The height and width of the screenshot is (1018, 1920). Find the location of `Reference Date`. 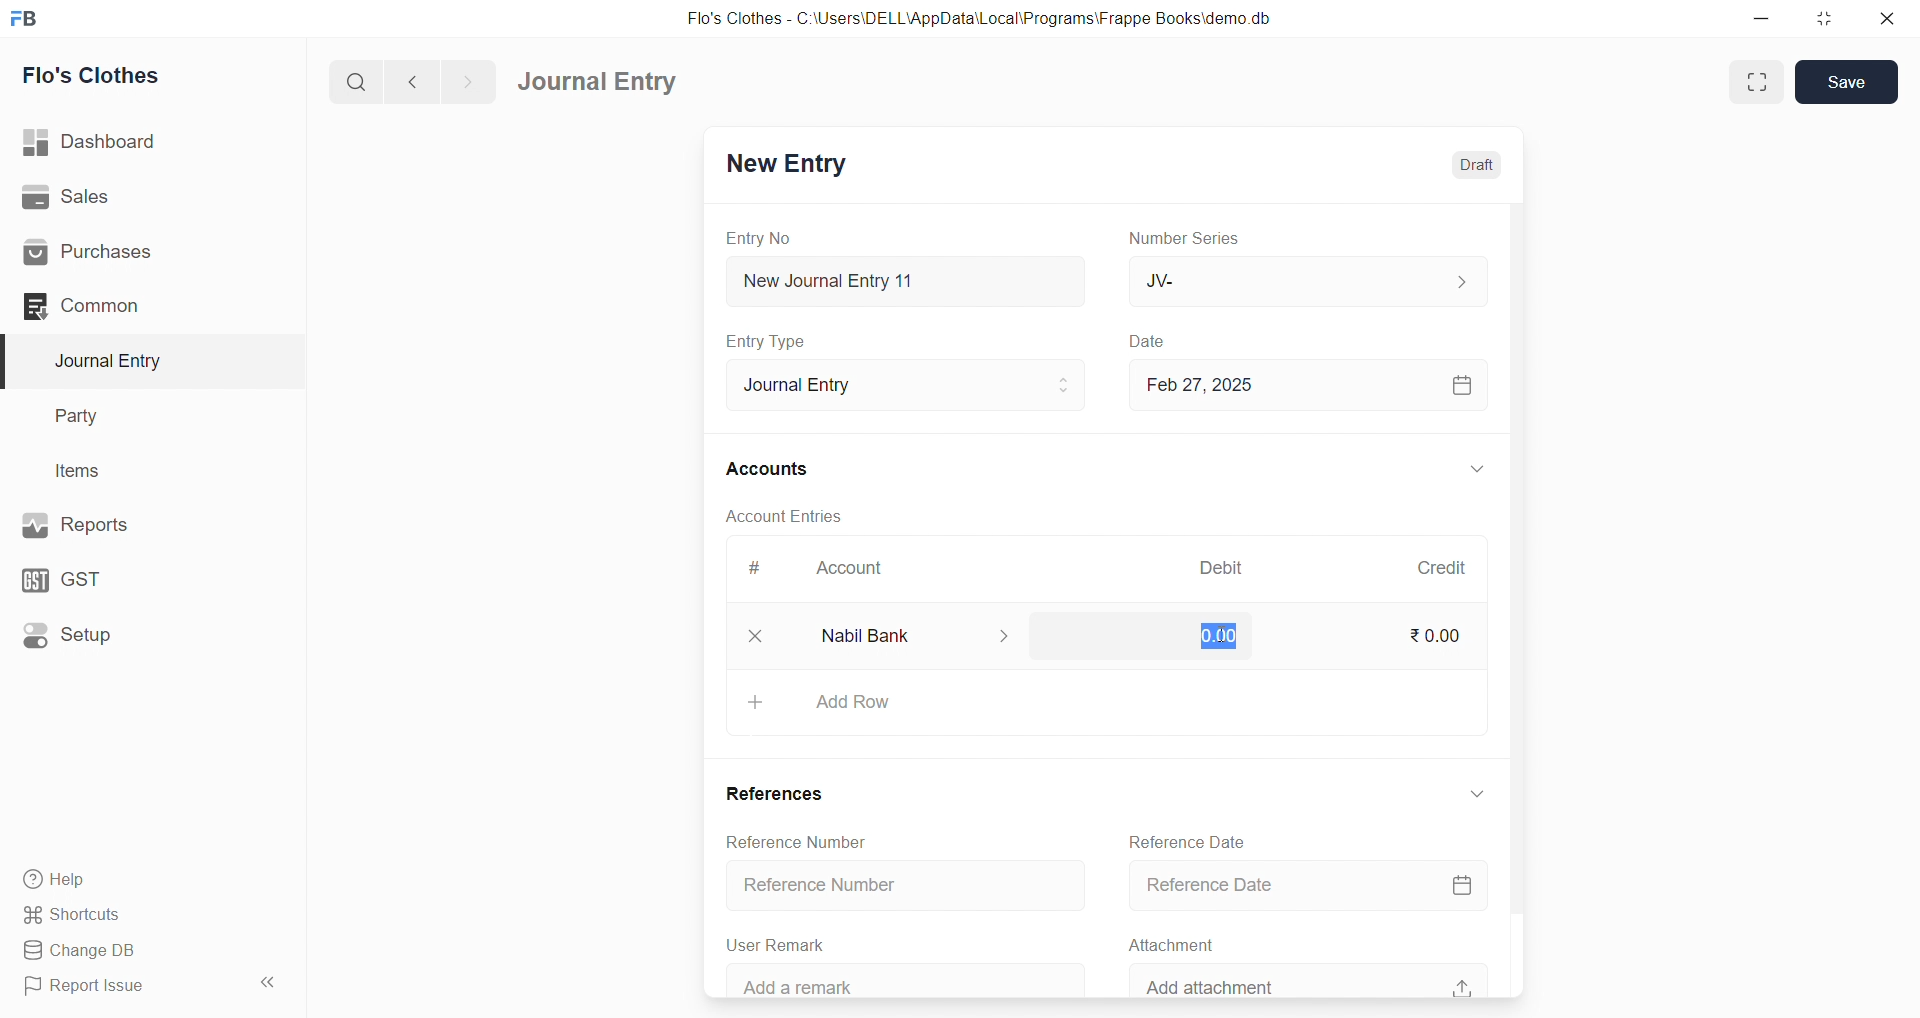

Reference Date is located at coordinates (1306, 885).